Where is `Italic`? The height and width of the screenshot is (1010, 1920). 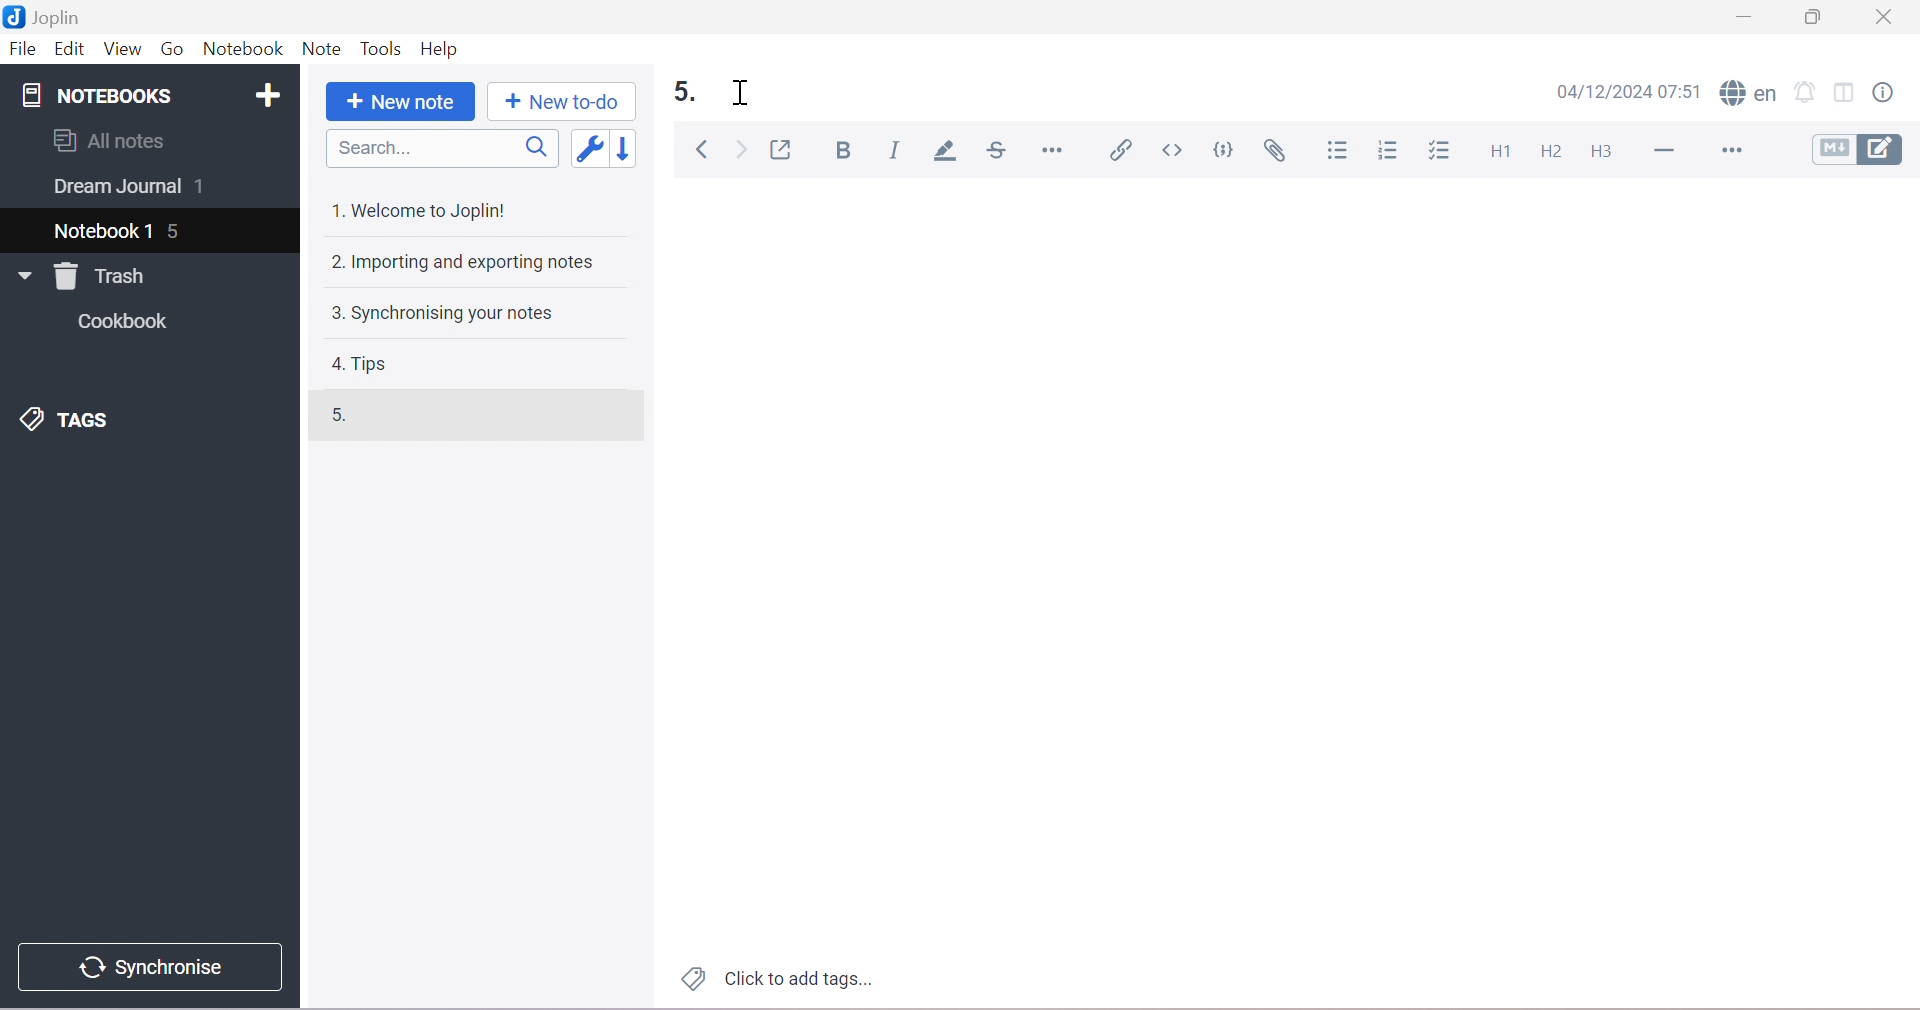 Italic is located at coordinates (896, 148).